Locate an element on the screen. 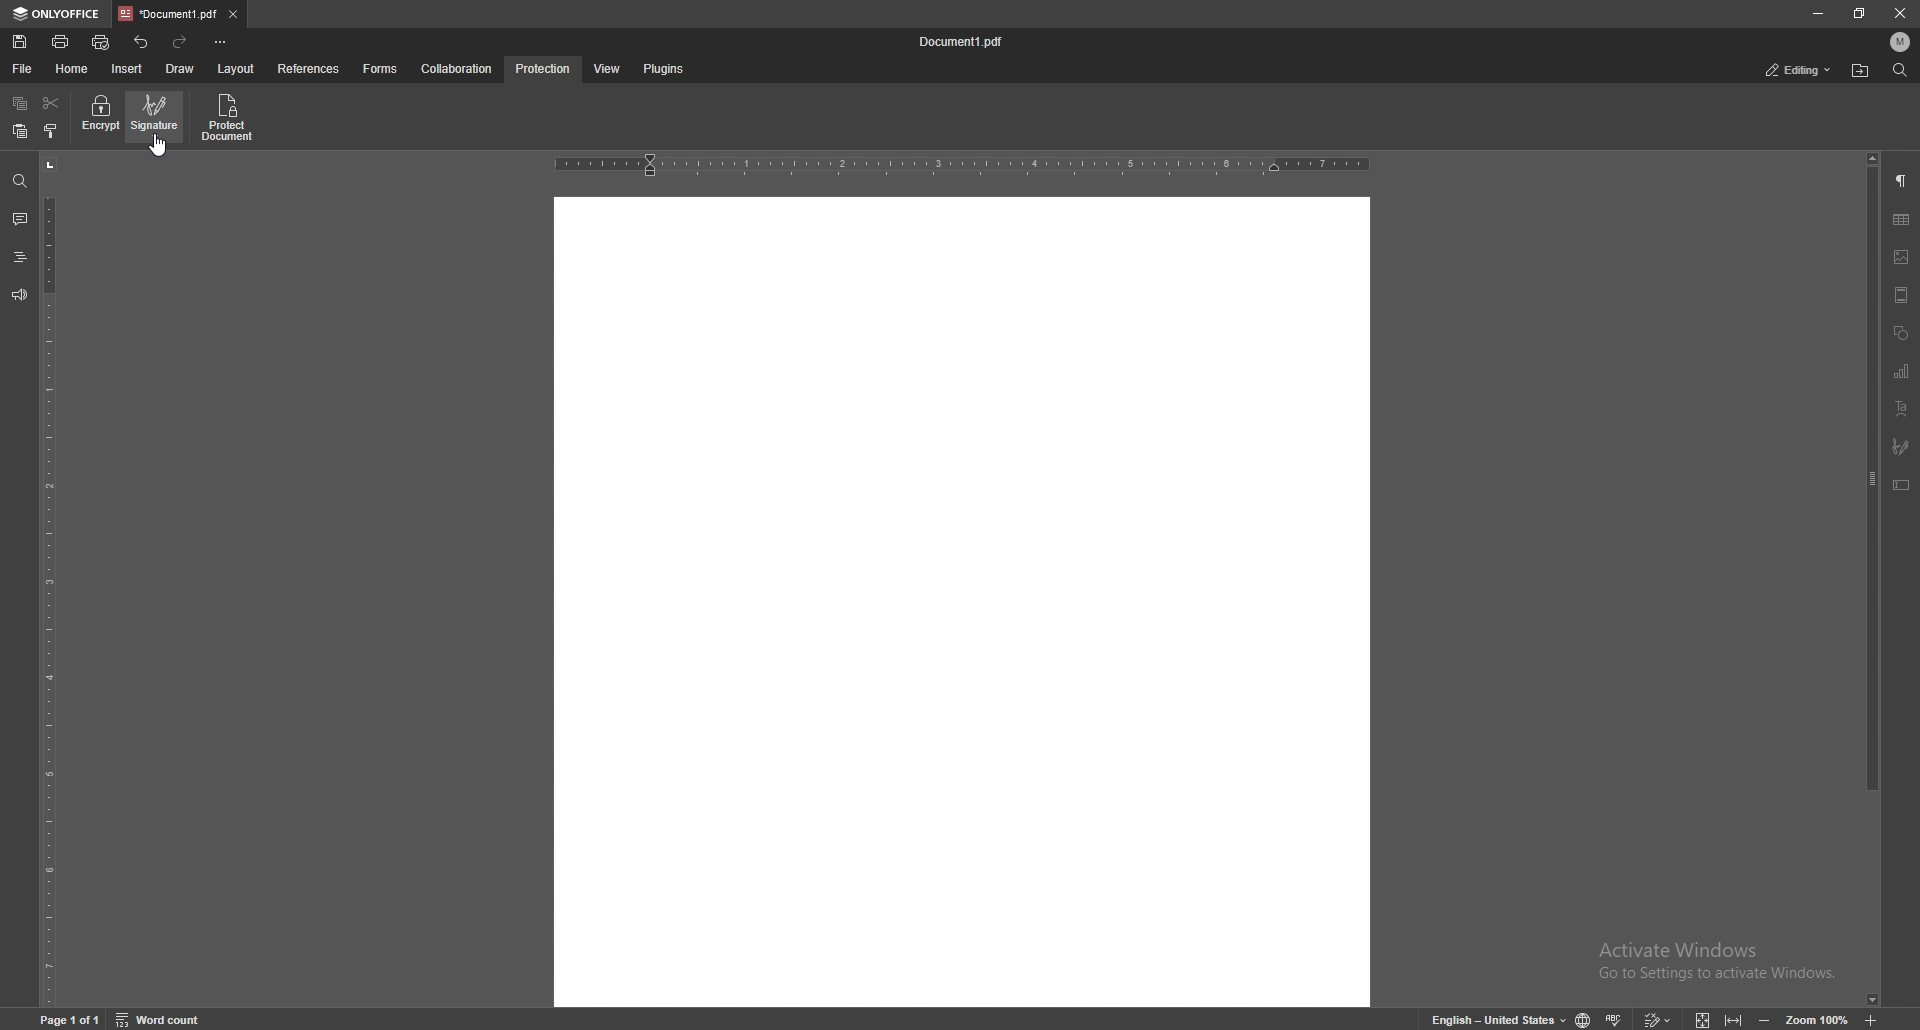  shapes is located at coordinates (1900, 334).